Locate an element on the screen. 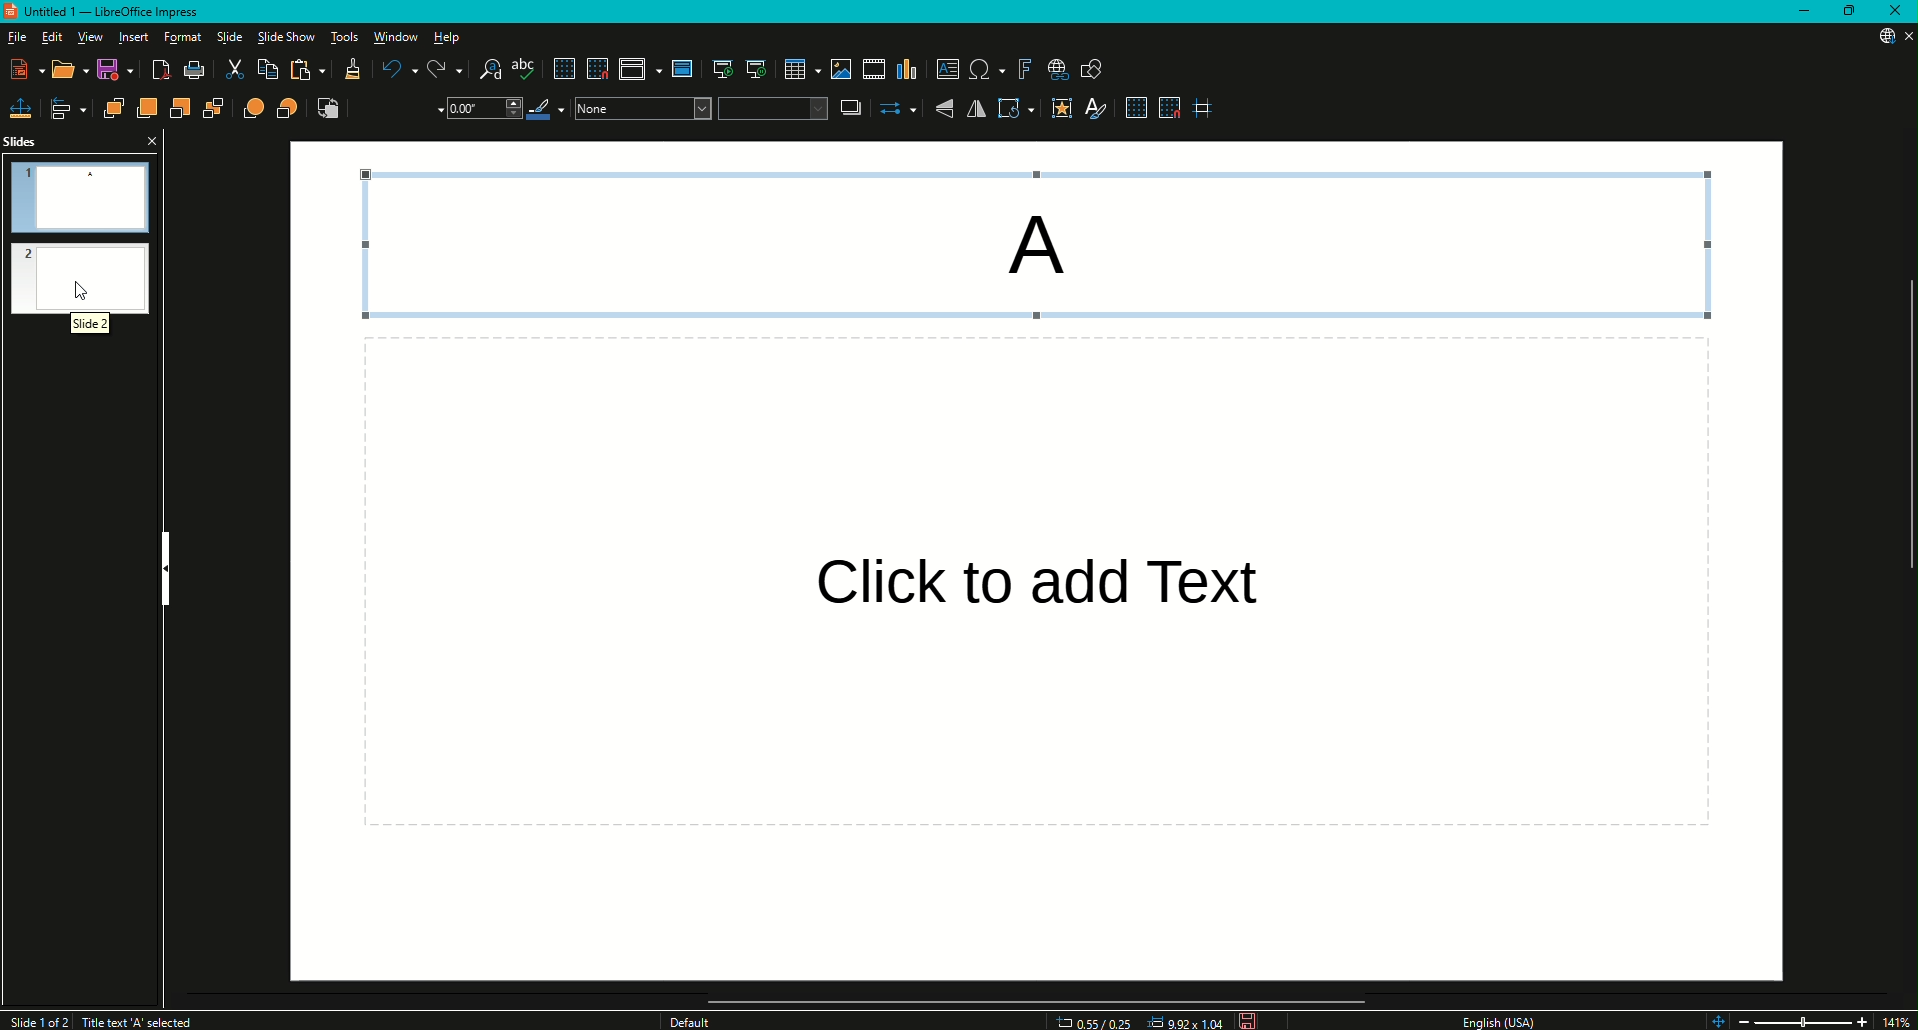 The height and width of the screenshot is (1030, 1918). Snap to Grid is located at coordinates (1170, 109).